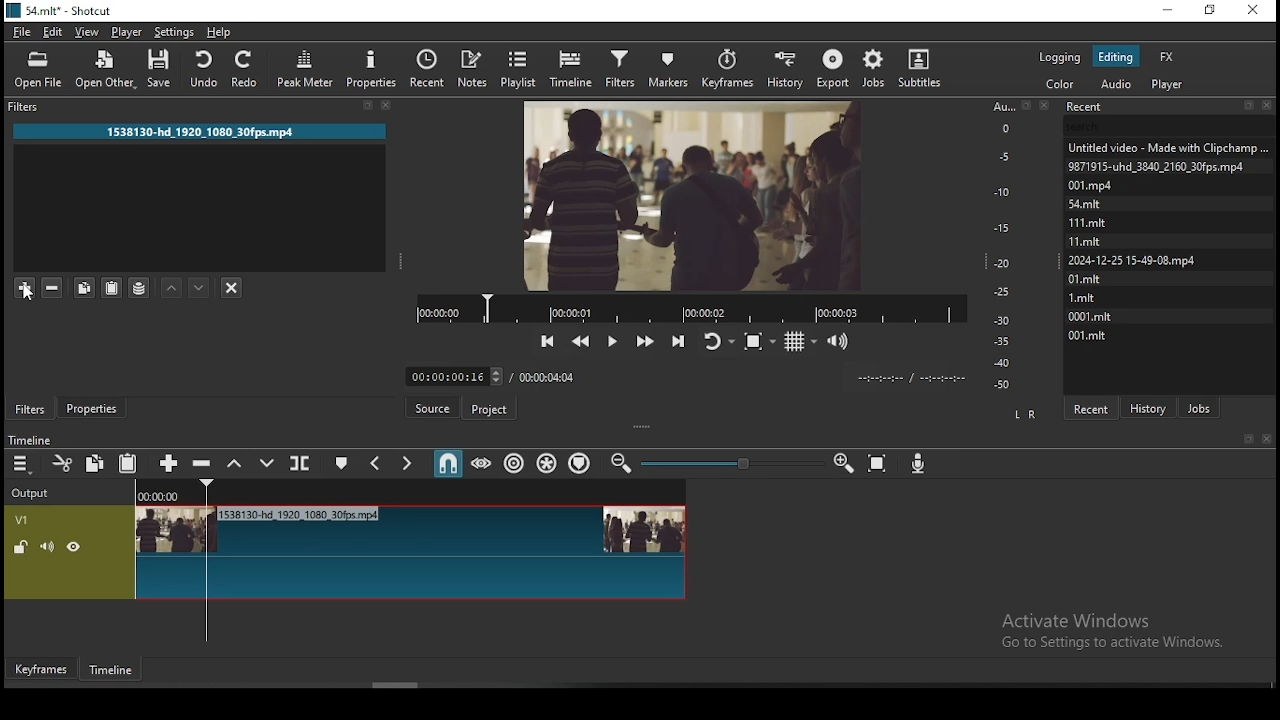 This screenshot has width=1280, height=720. I want to click on help, so click(219, 32).